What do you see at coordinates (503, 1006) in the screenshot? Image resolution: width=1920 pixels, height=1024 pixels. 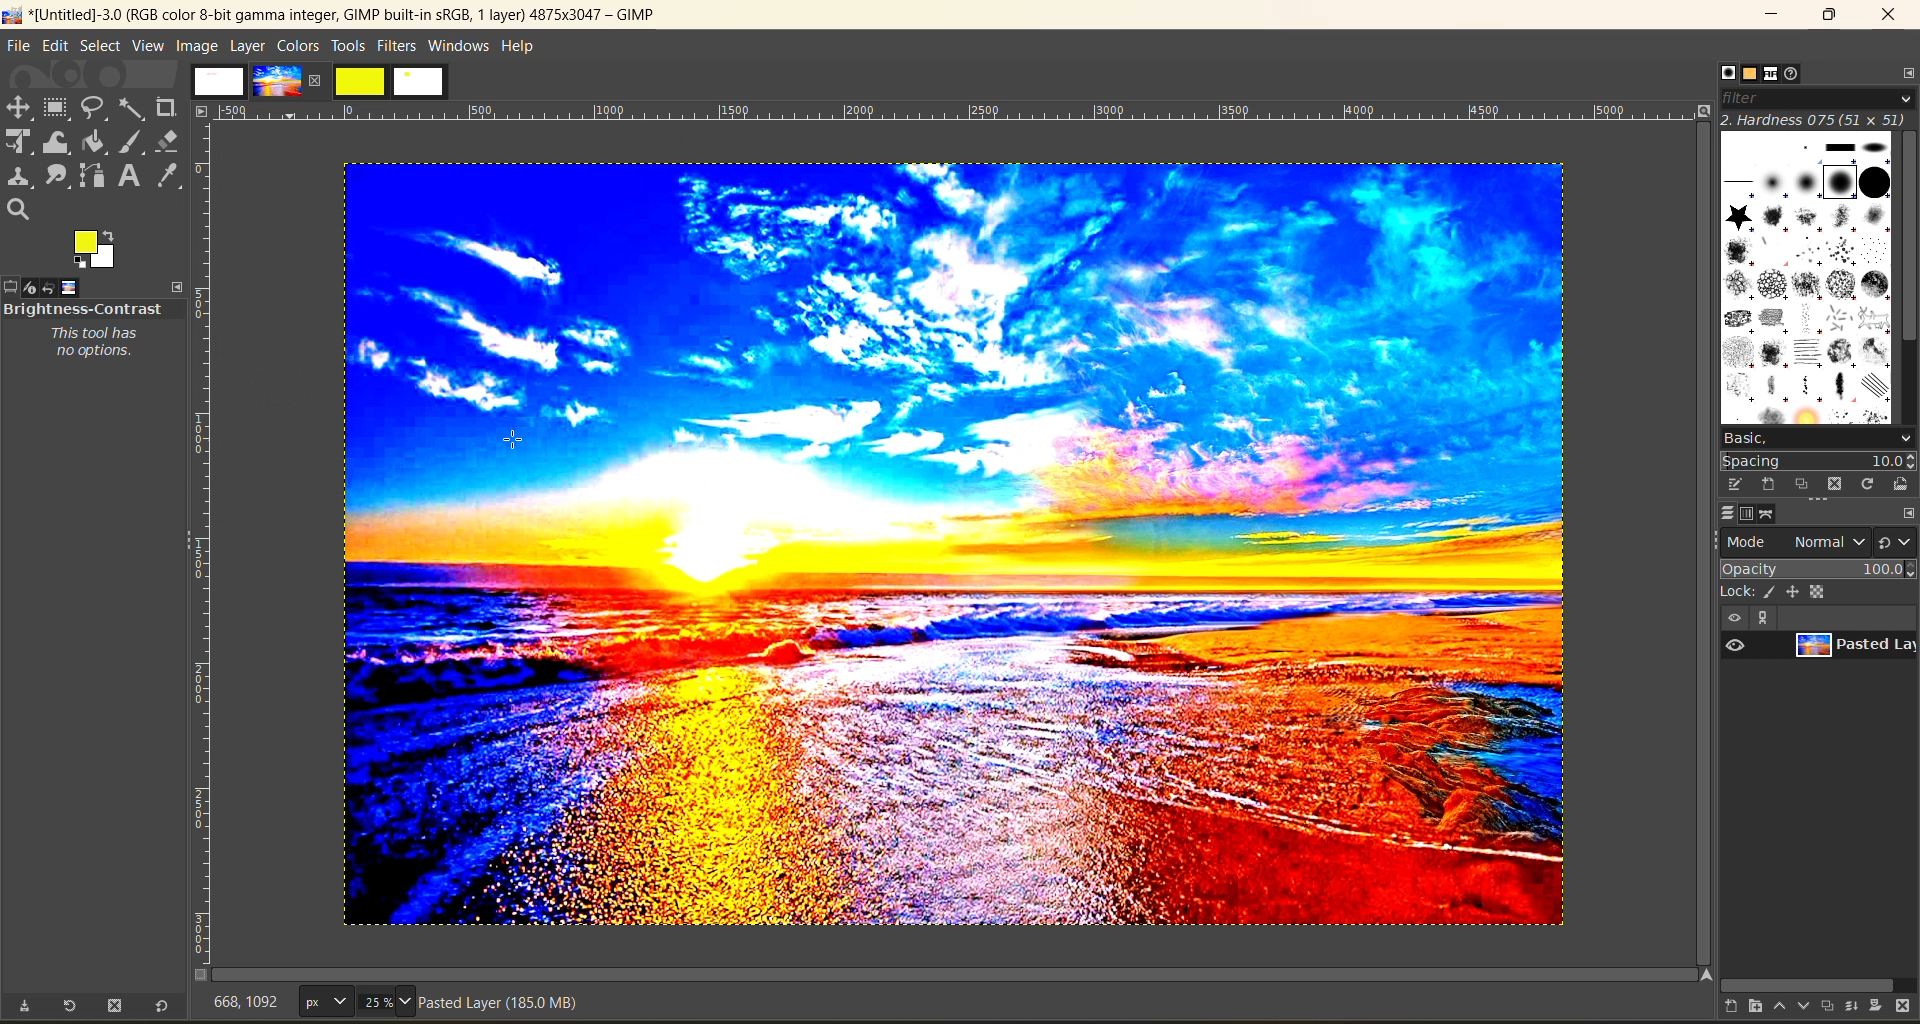 I see `meta data` at bounding box center [503, 1006].